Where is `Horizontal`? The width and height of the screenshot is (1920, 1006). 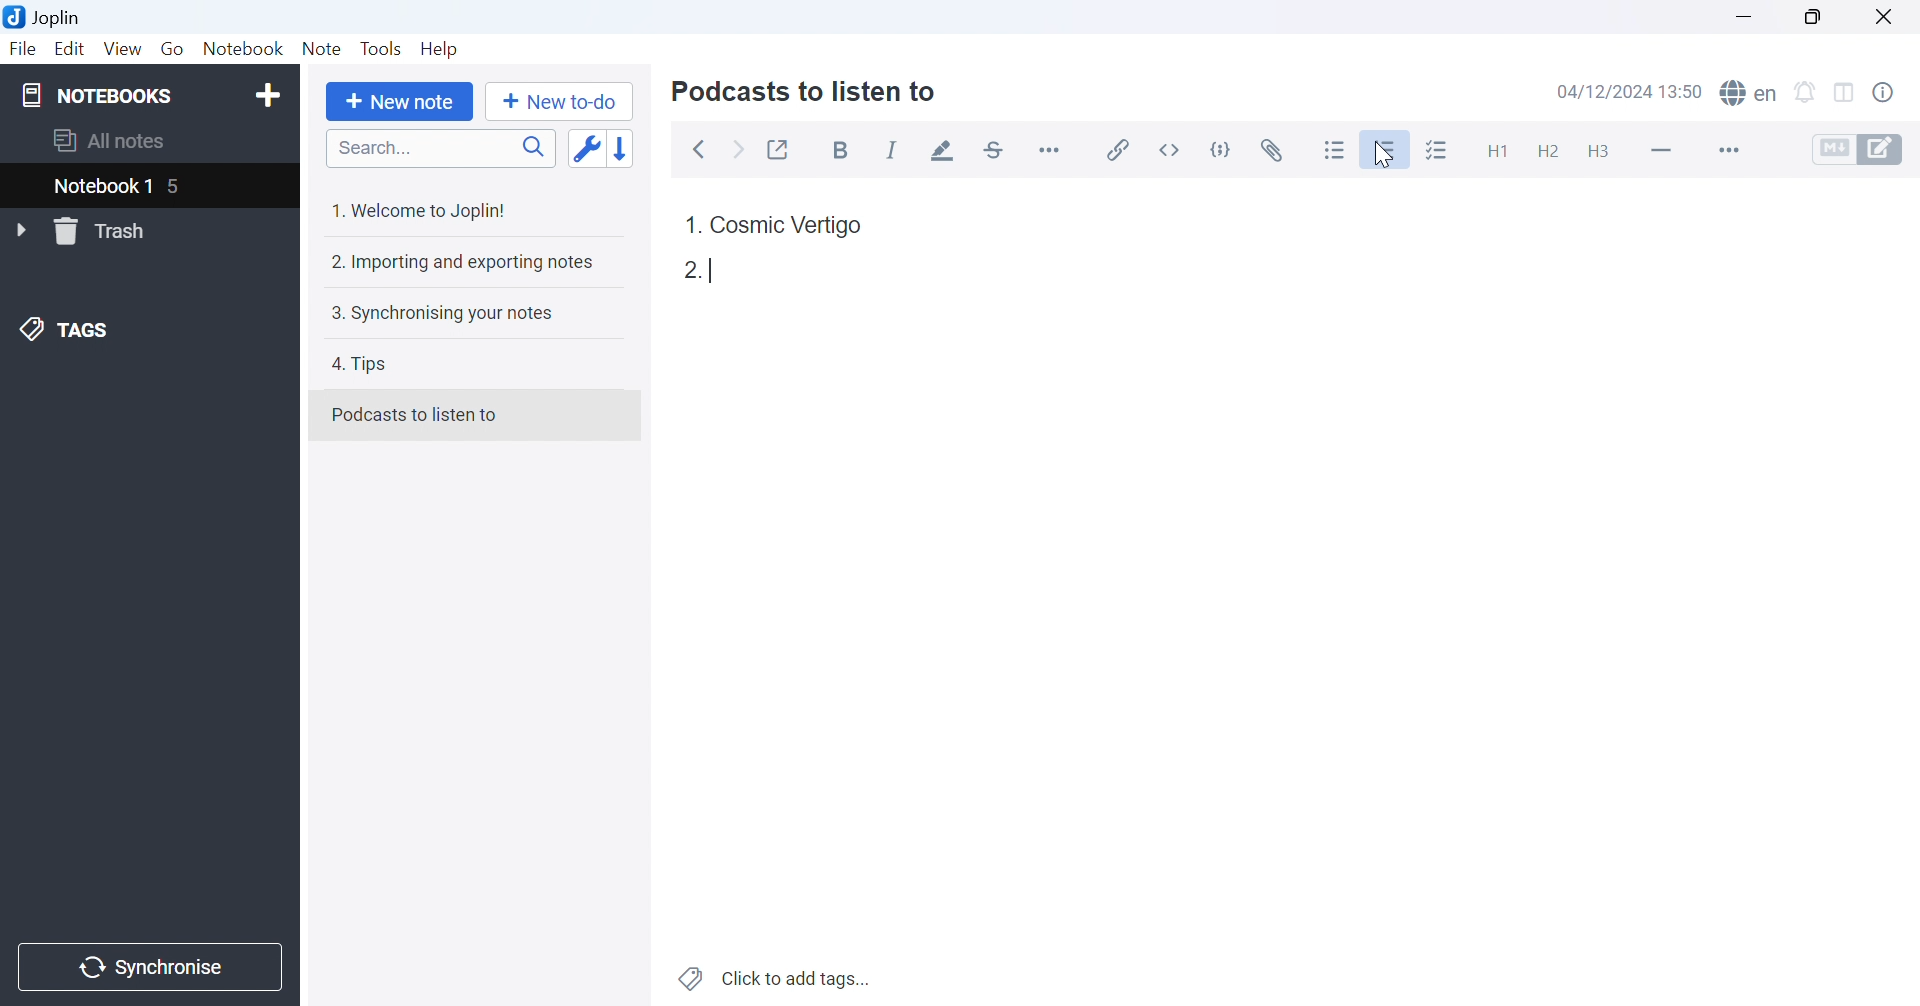
Horizontal is located at coordinates (1052, 149).